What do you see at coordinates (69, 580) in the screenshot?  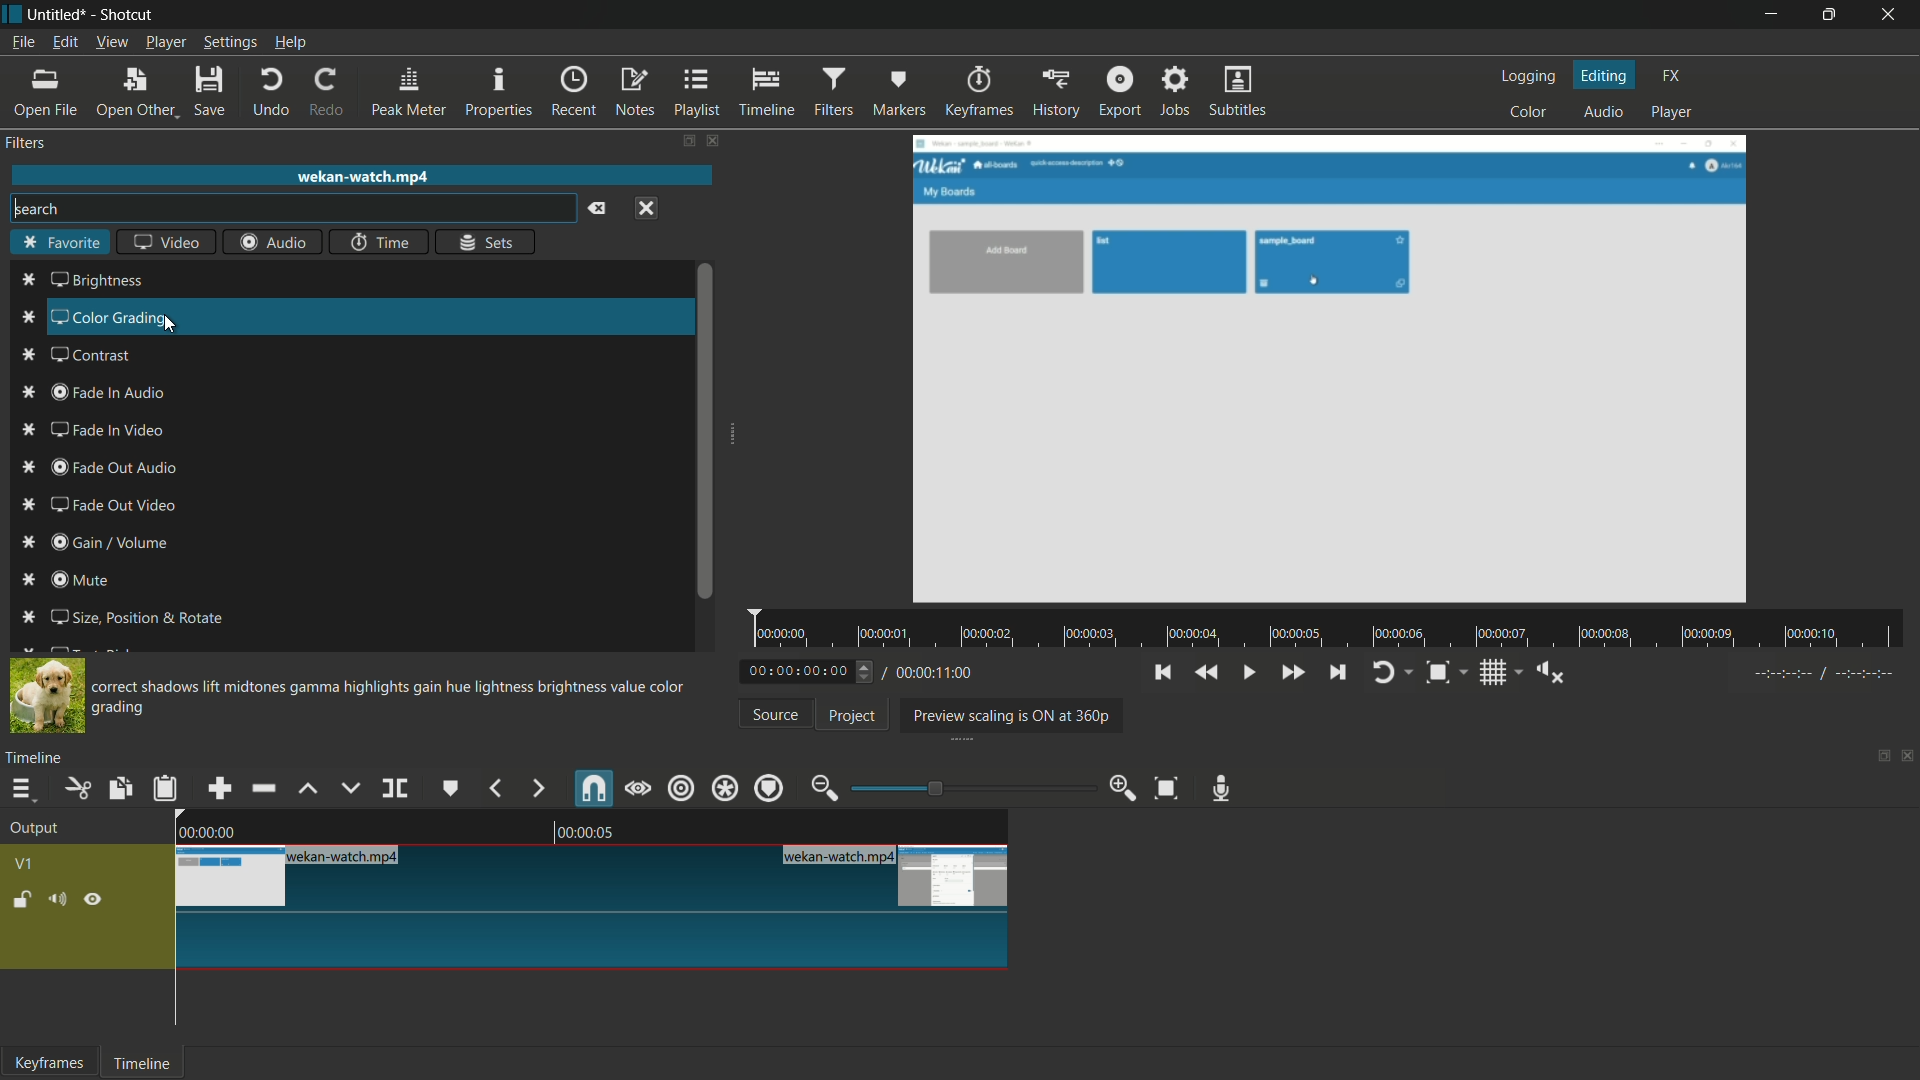 I see `mute` at bounding box center [69, 580].